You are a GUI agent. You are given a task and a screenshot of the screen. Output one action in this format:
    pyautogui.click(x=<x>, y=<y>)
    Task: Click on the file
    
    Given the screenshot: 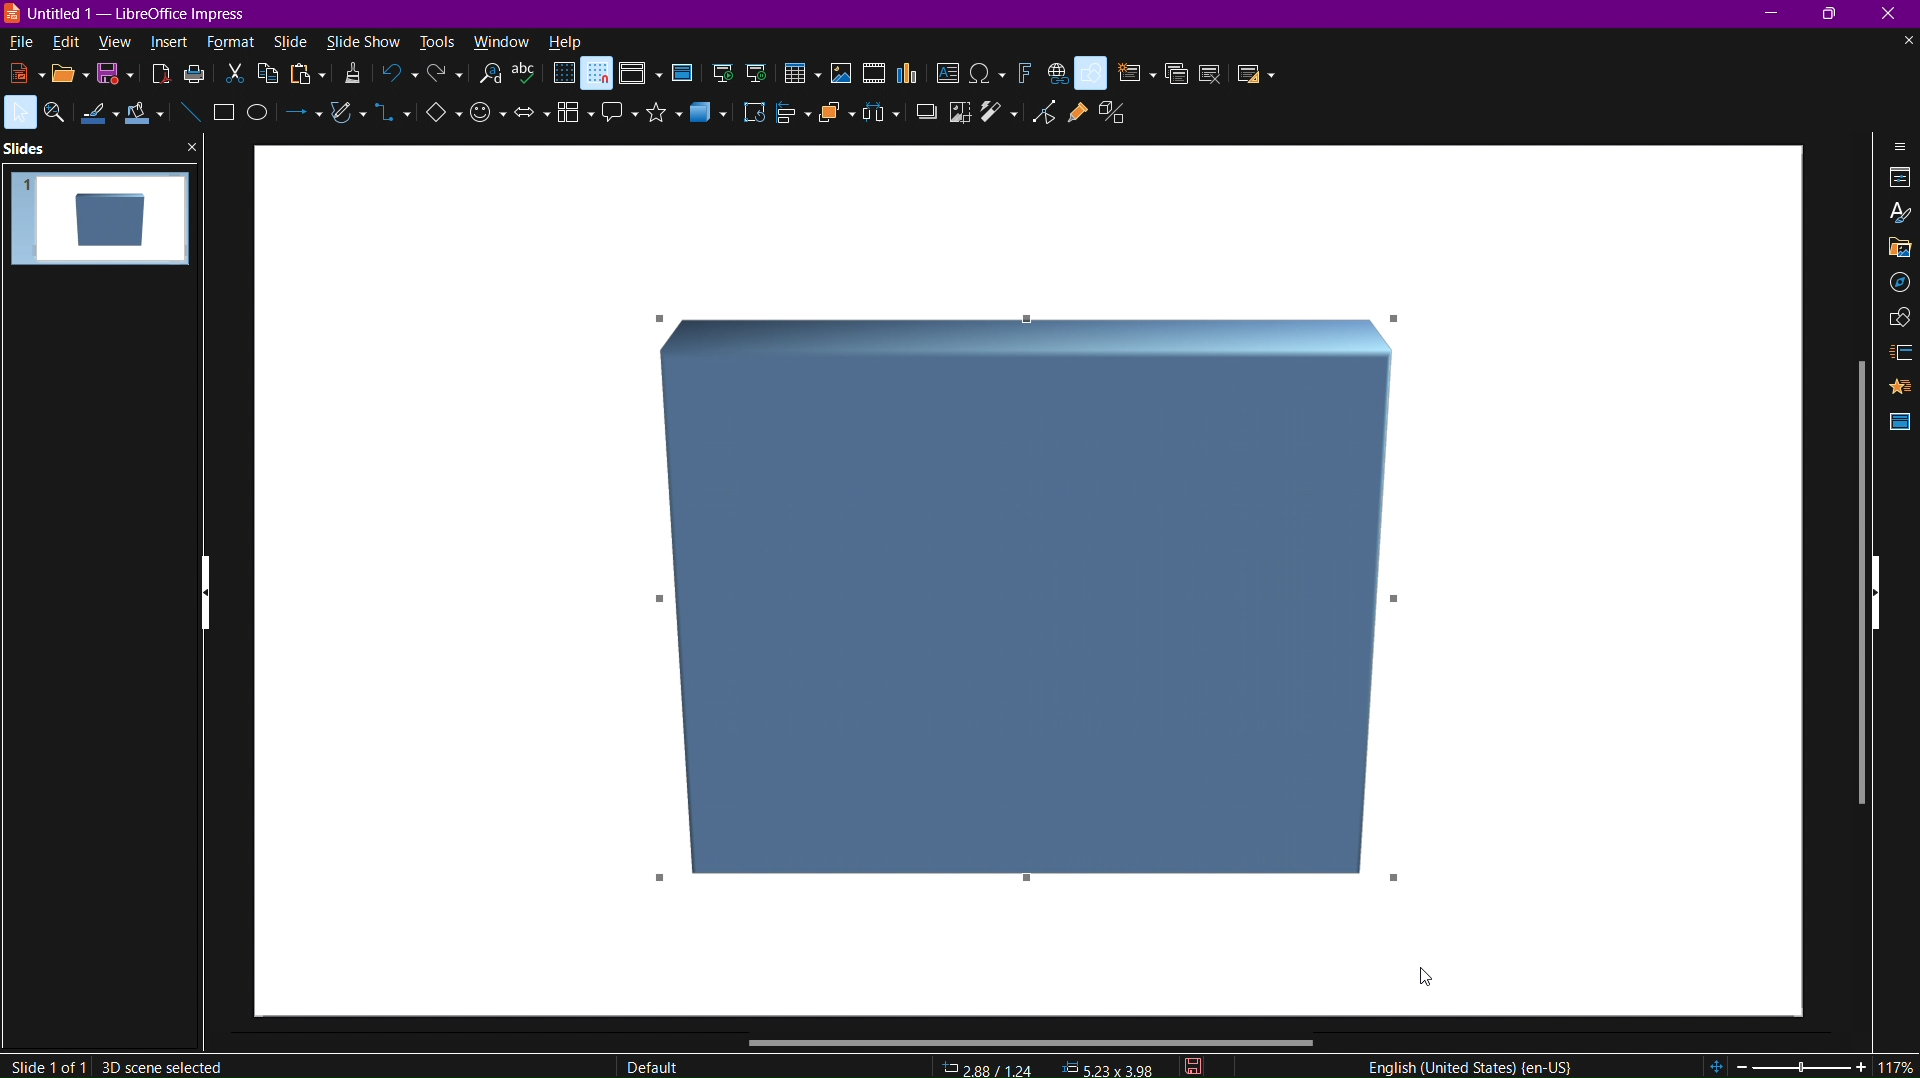 What is the action you would take?
    pyautogui.click(x=19, y=43)
    